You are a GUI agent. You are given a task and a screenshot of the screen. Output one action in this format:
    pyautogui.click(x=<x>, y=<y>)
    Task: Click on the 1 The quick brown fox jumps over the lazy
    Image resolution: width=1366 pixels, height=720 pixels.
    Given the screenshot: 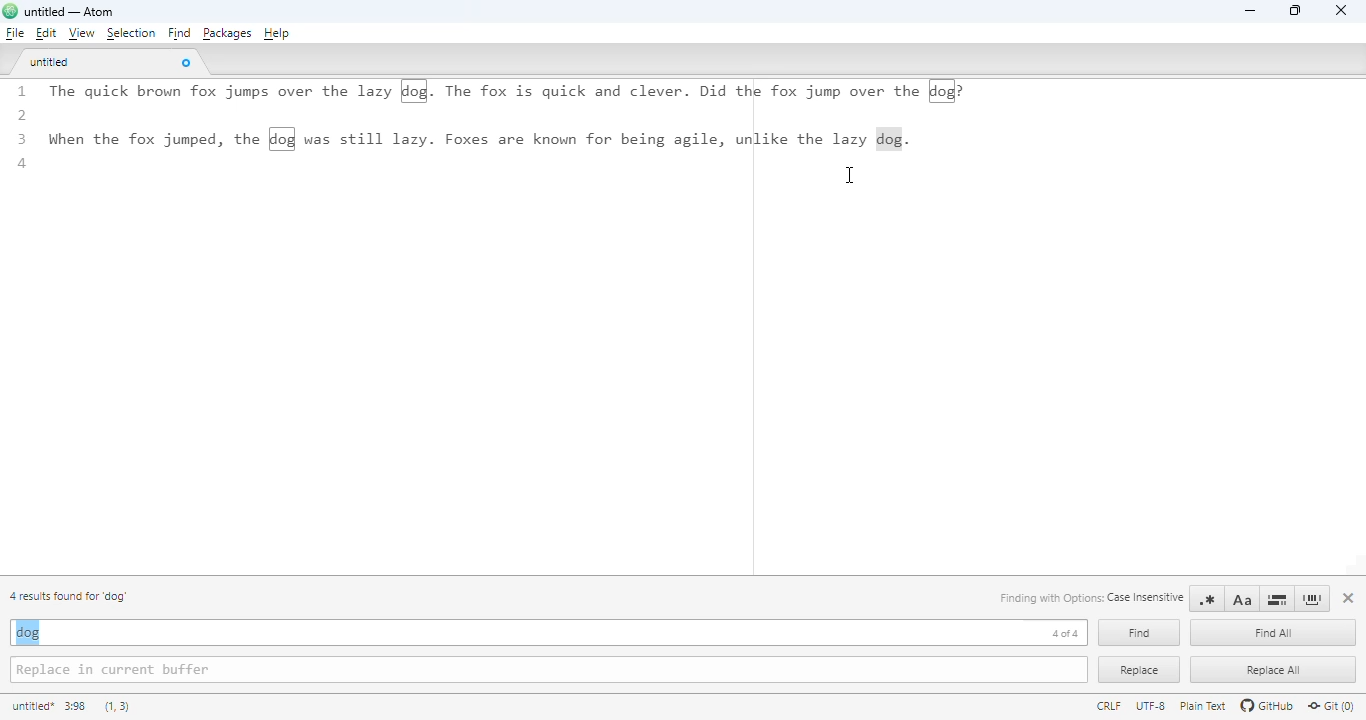 What is the action you would take?
    pyautogui.click(x=199, y=94)
    